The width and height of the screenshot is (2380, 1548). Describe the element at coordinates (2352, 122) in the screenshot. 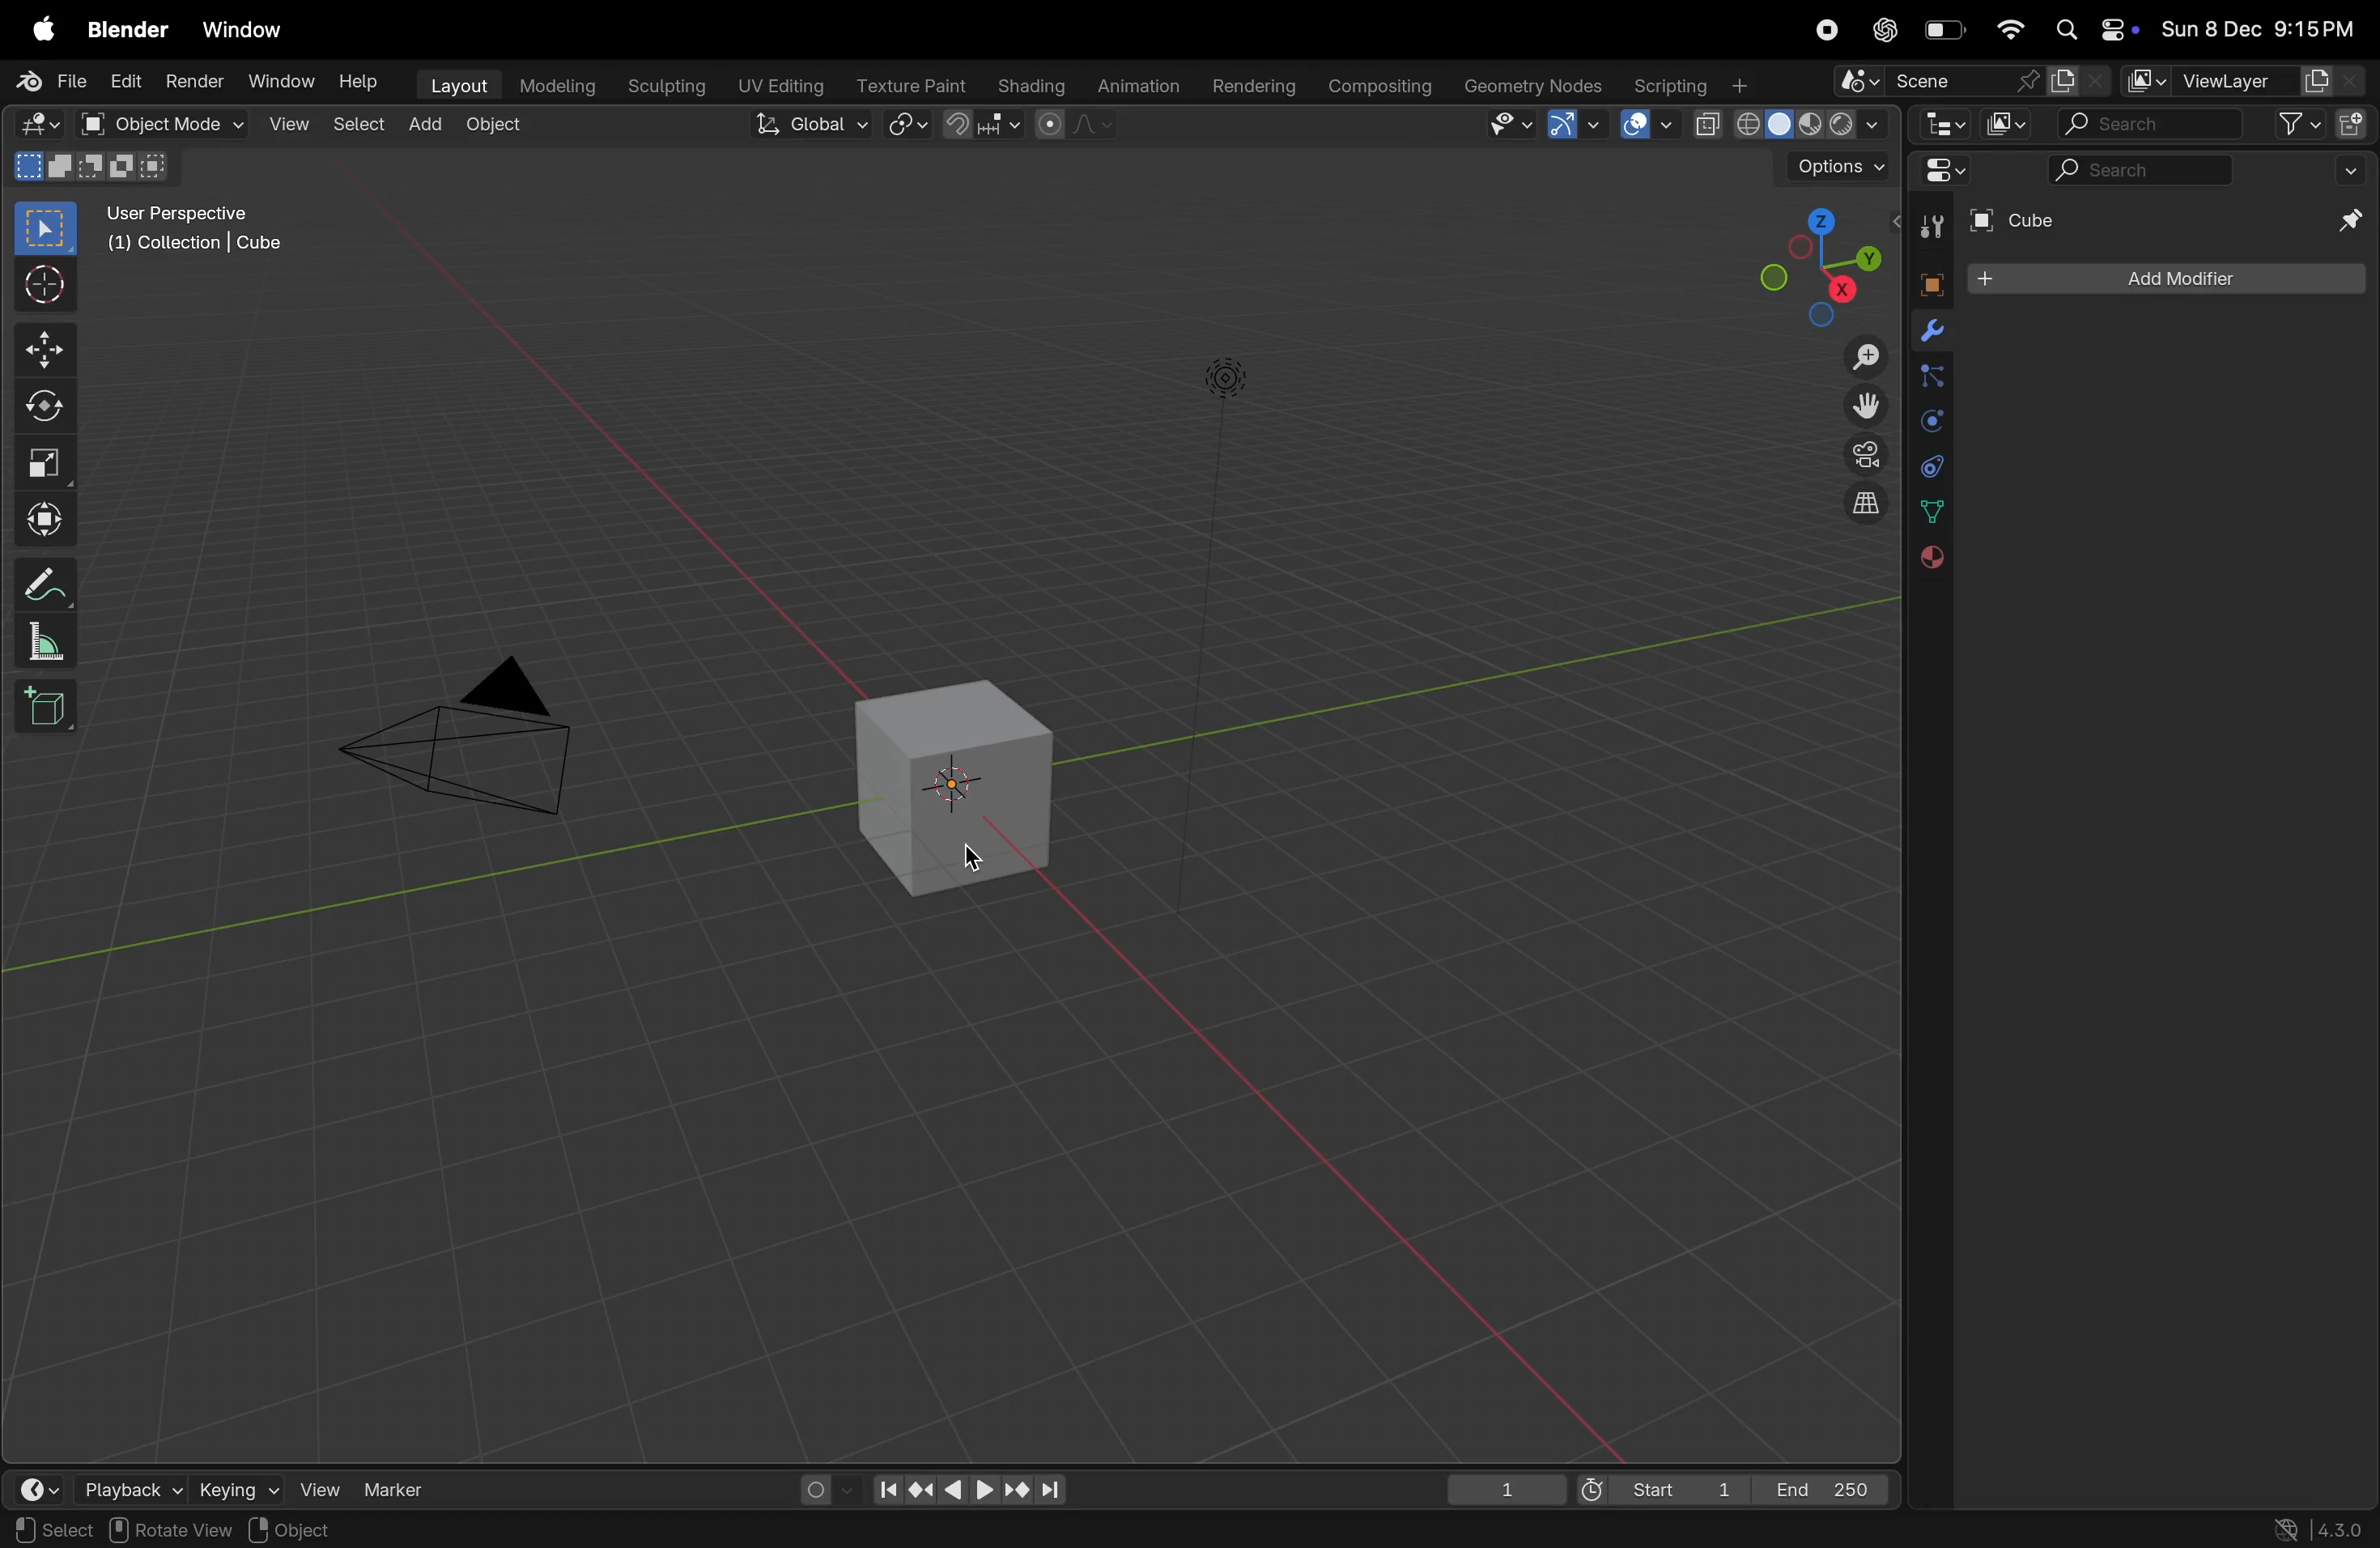

I see `new collection` at that location.